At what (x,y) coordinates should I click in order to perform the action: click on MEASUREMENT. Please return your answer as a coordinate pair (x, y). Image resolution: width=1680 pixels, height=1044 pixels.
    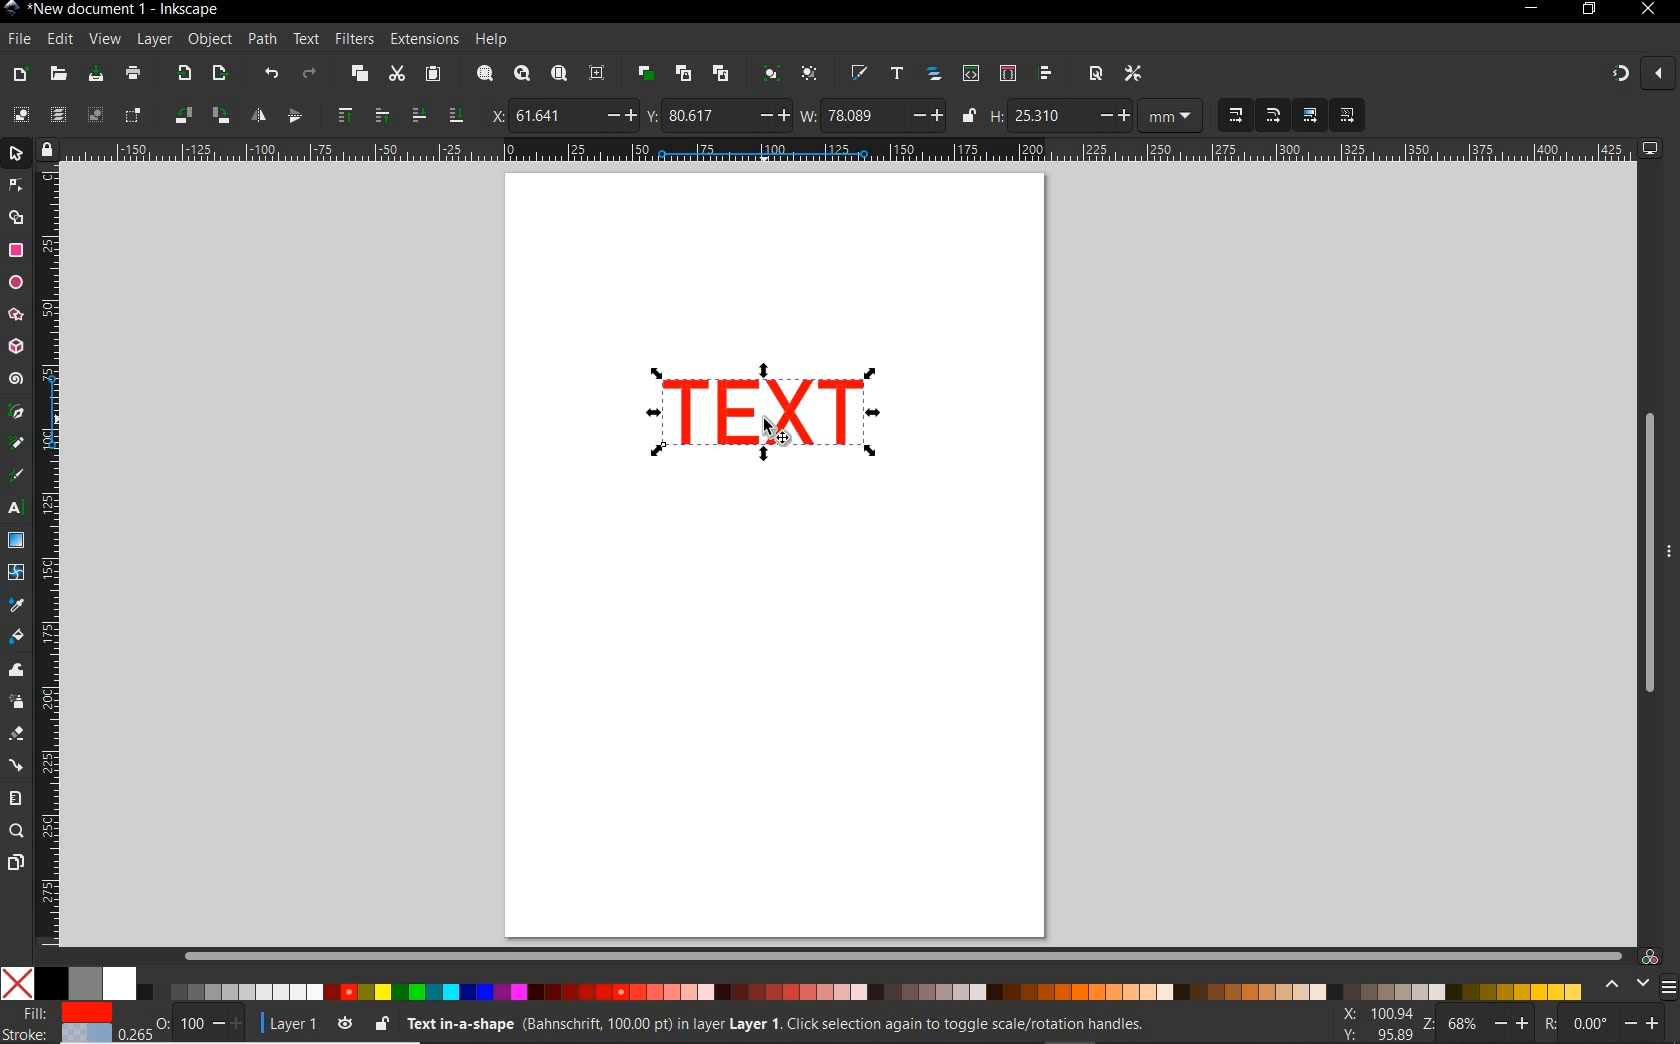
    Looking at the image, I should click on (1174, 116).